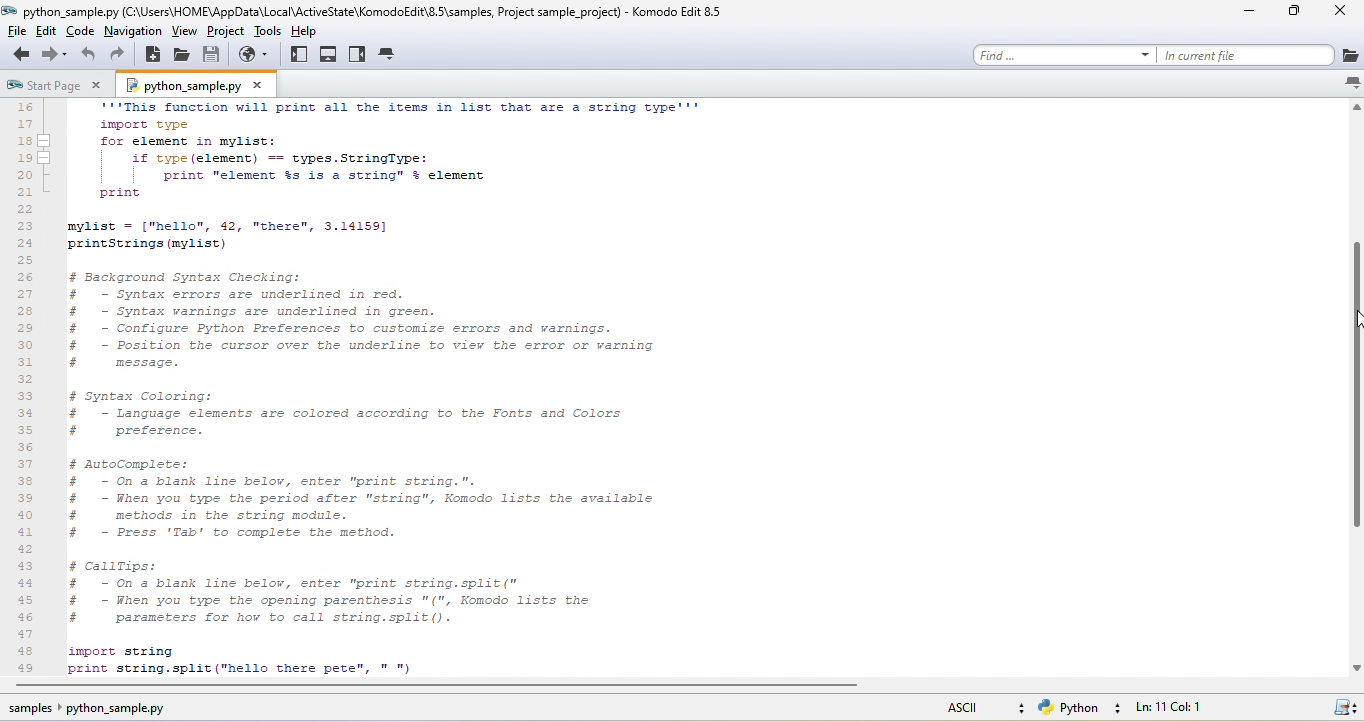 This screenshot has height=722, width=1364. What do you see at coordinates (89, 55) in the screenshot?
I see `undo` at bounding box center [89, 55].